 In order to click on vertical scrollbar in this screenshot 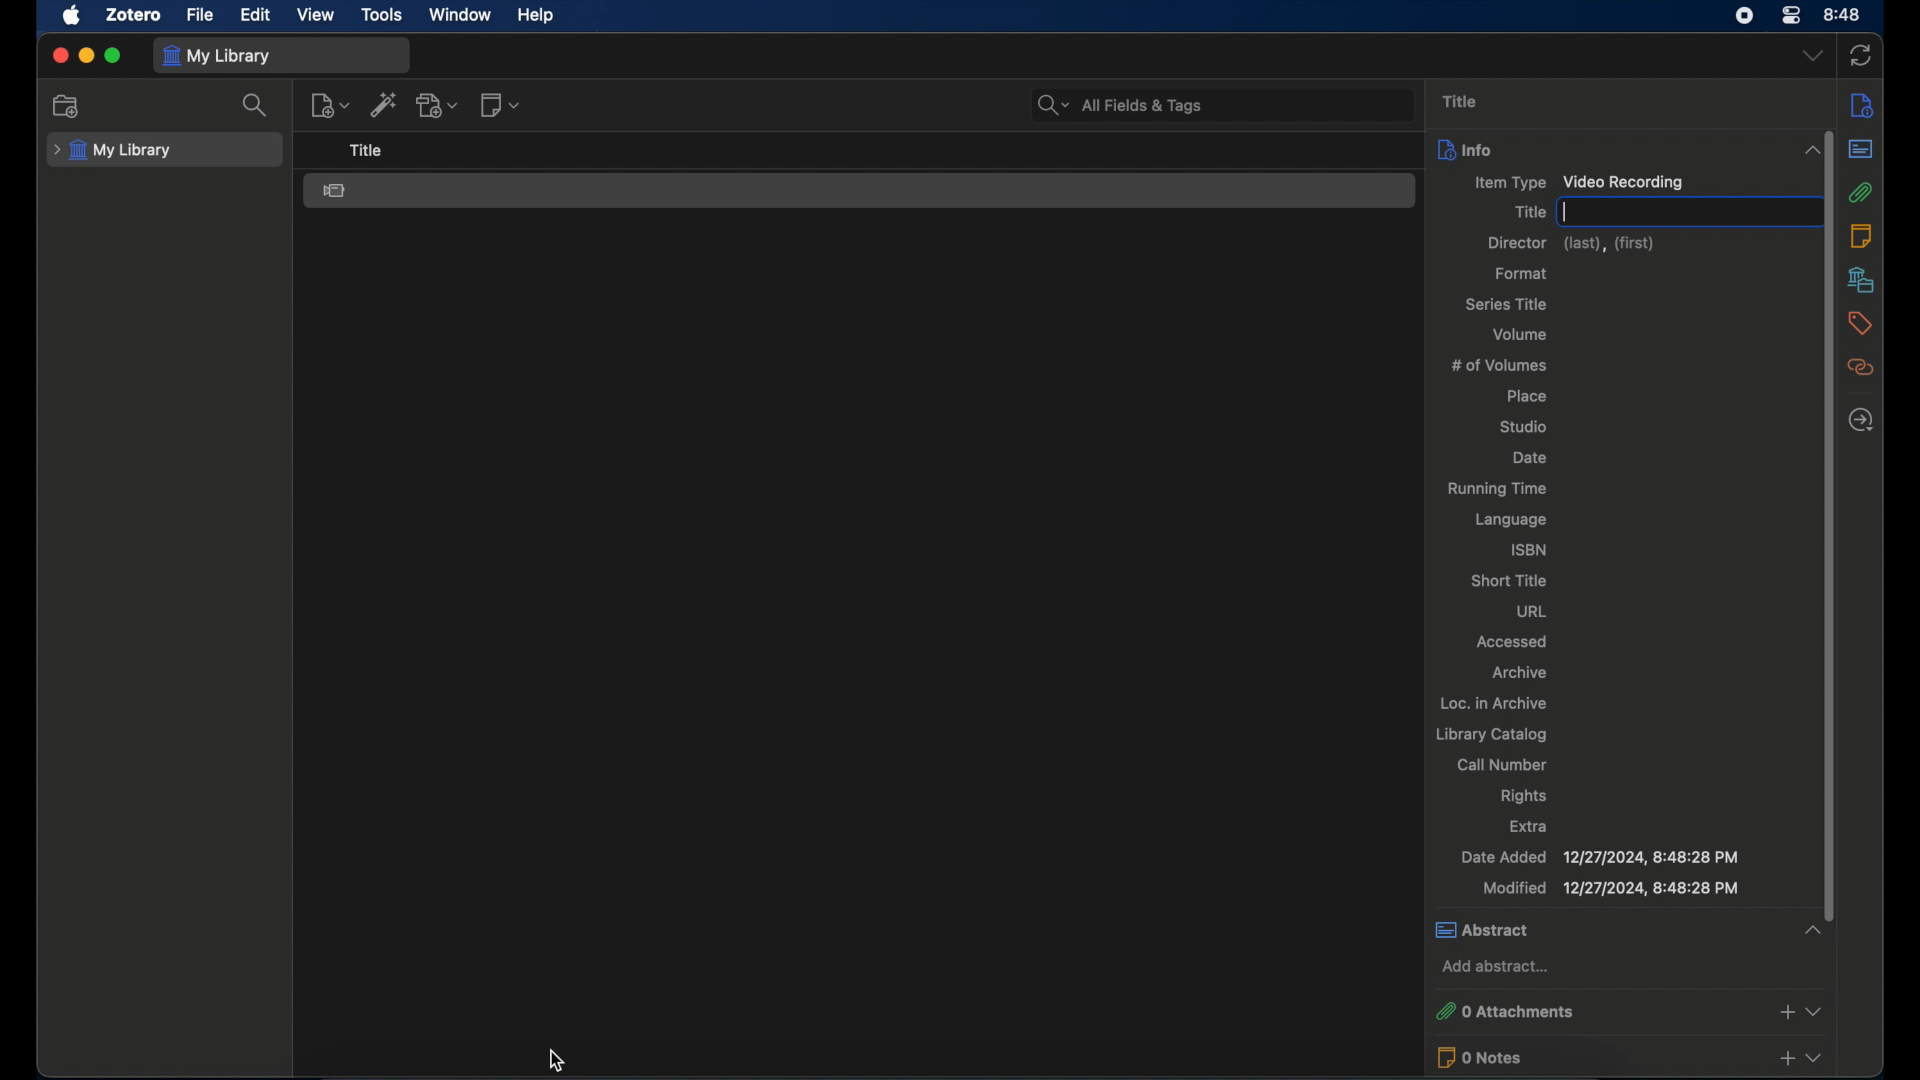, I will do `click(1828, 663)`.